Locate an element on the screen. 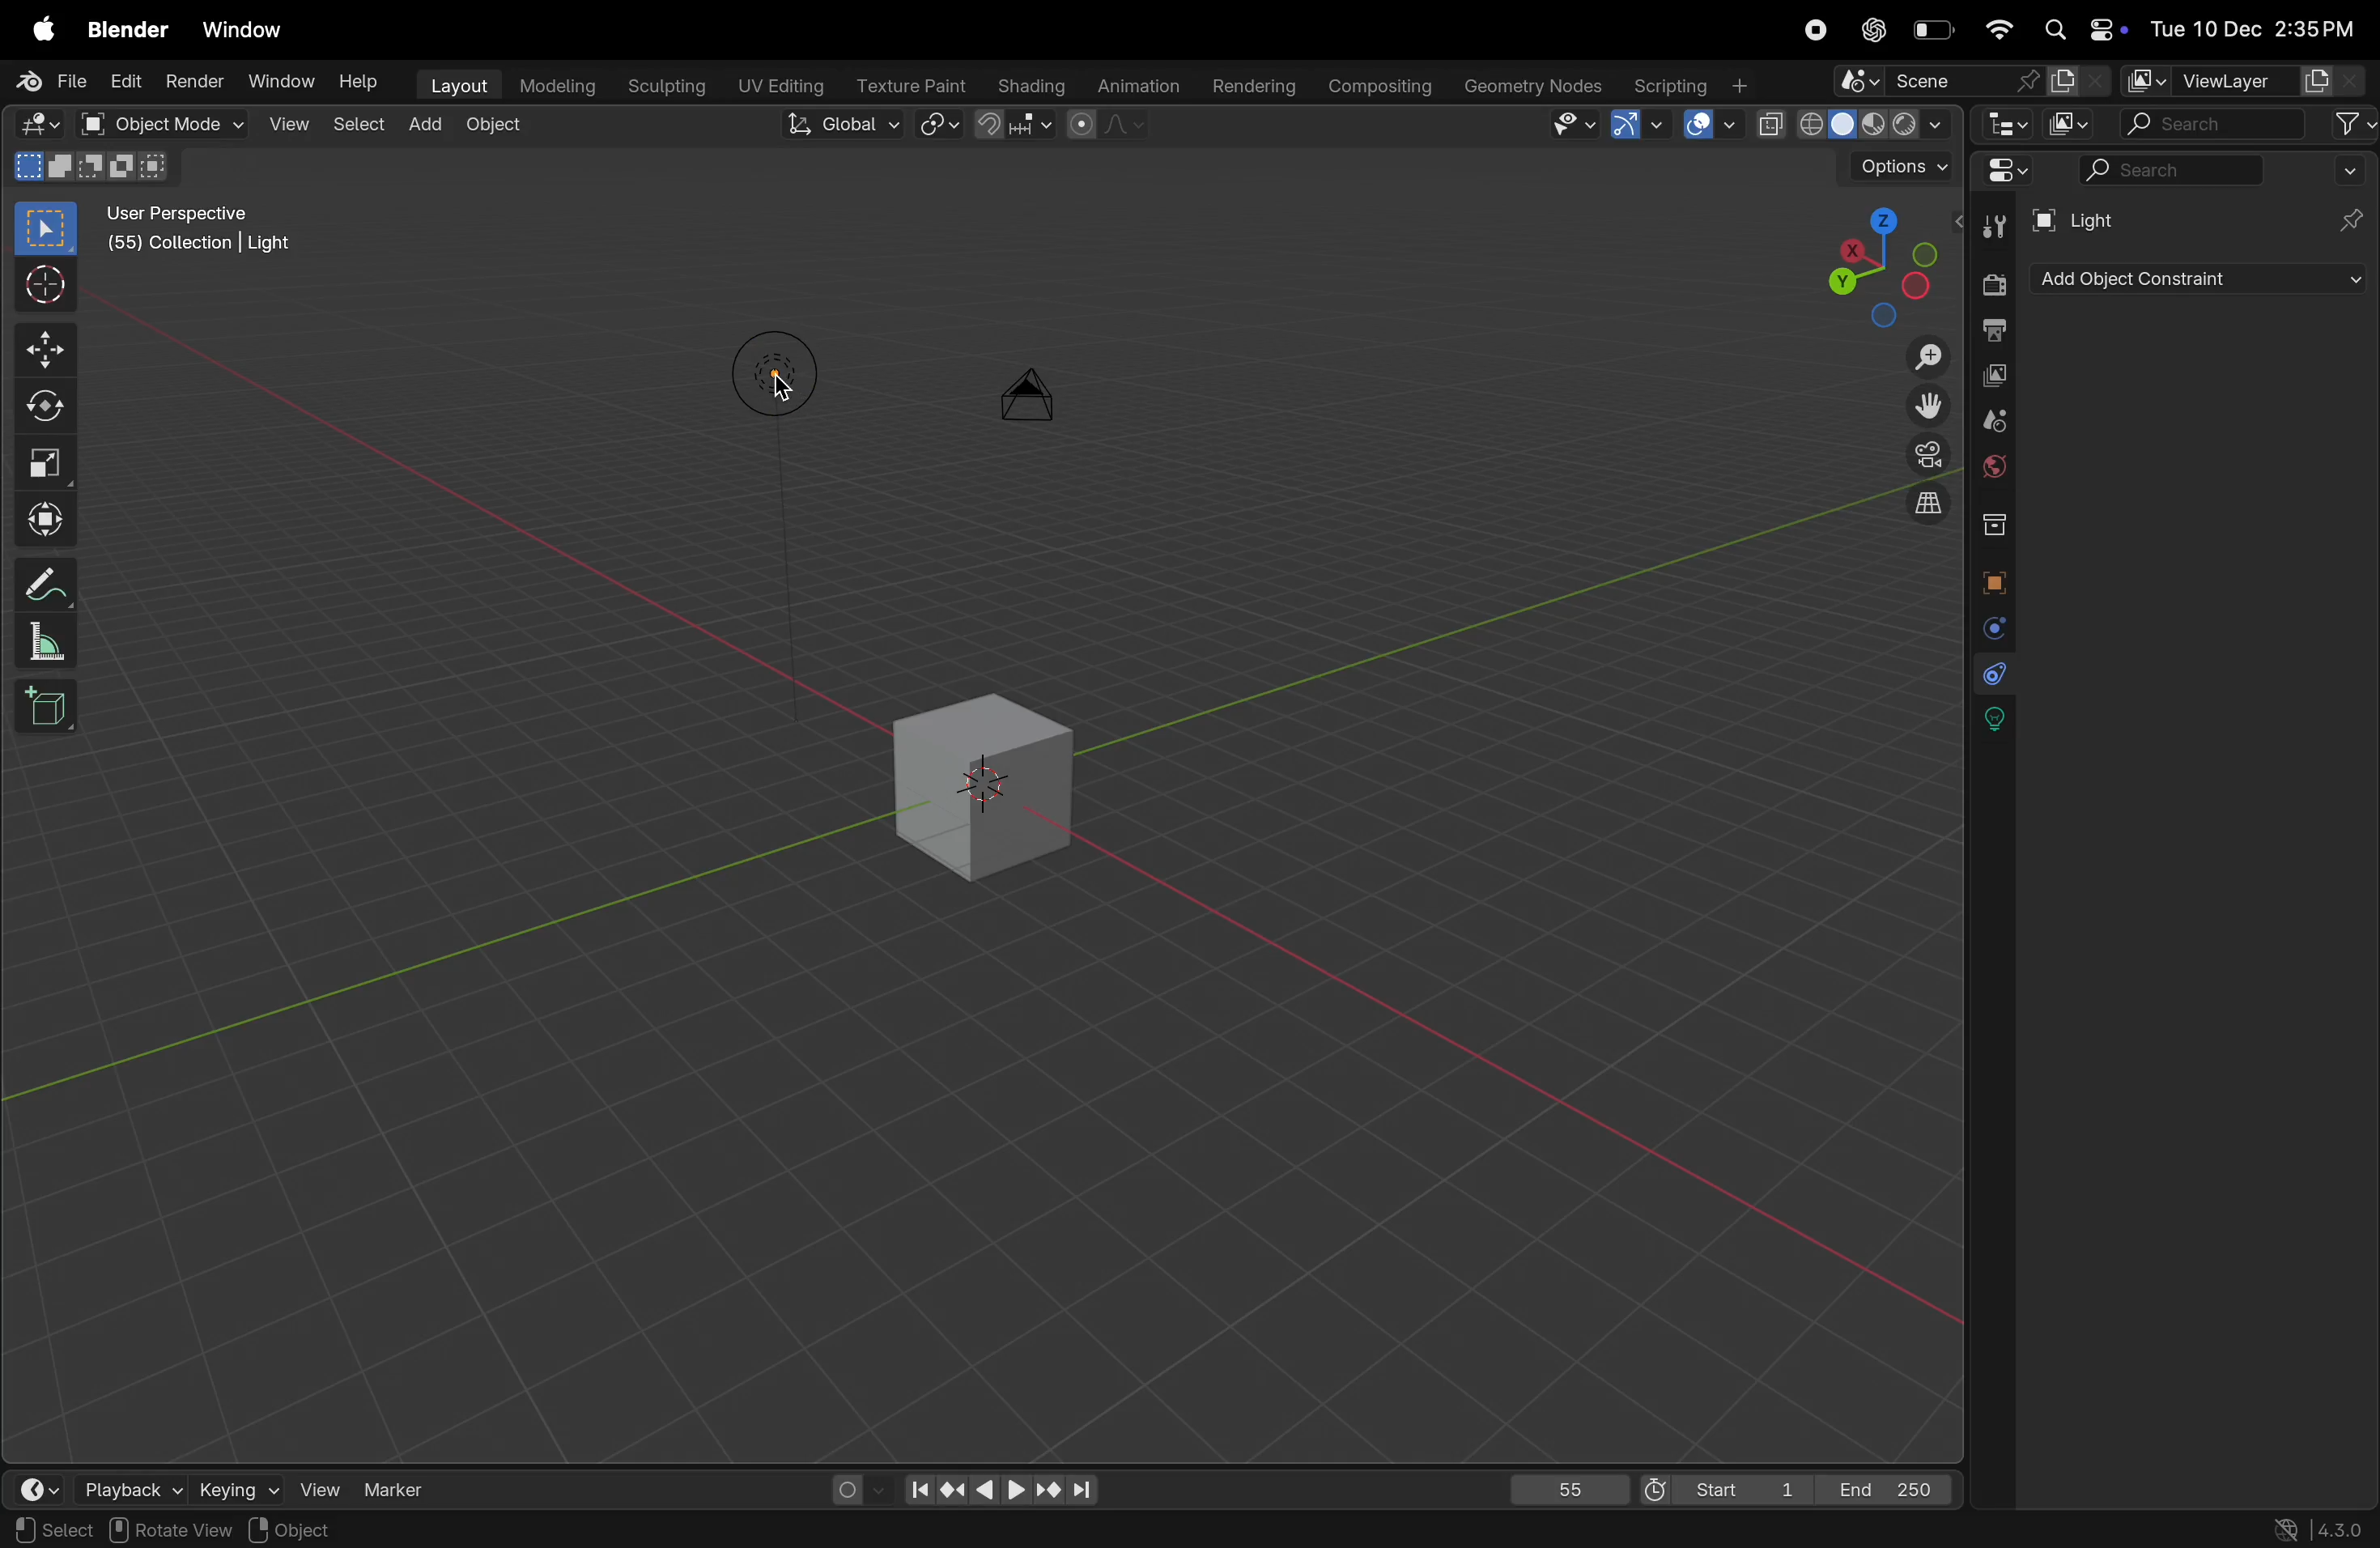  date and time is located at coordinates (2262, 33).